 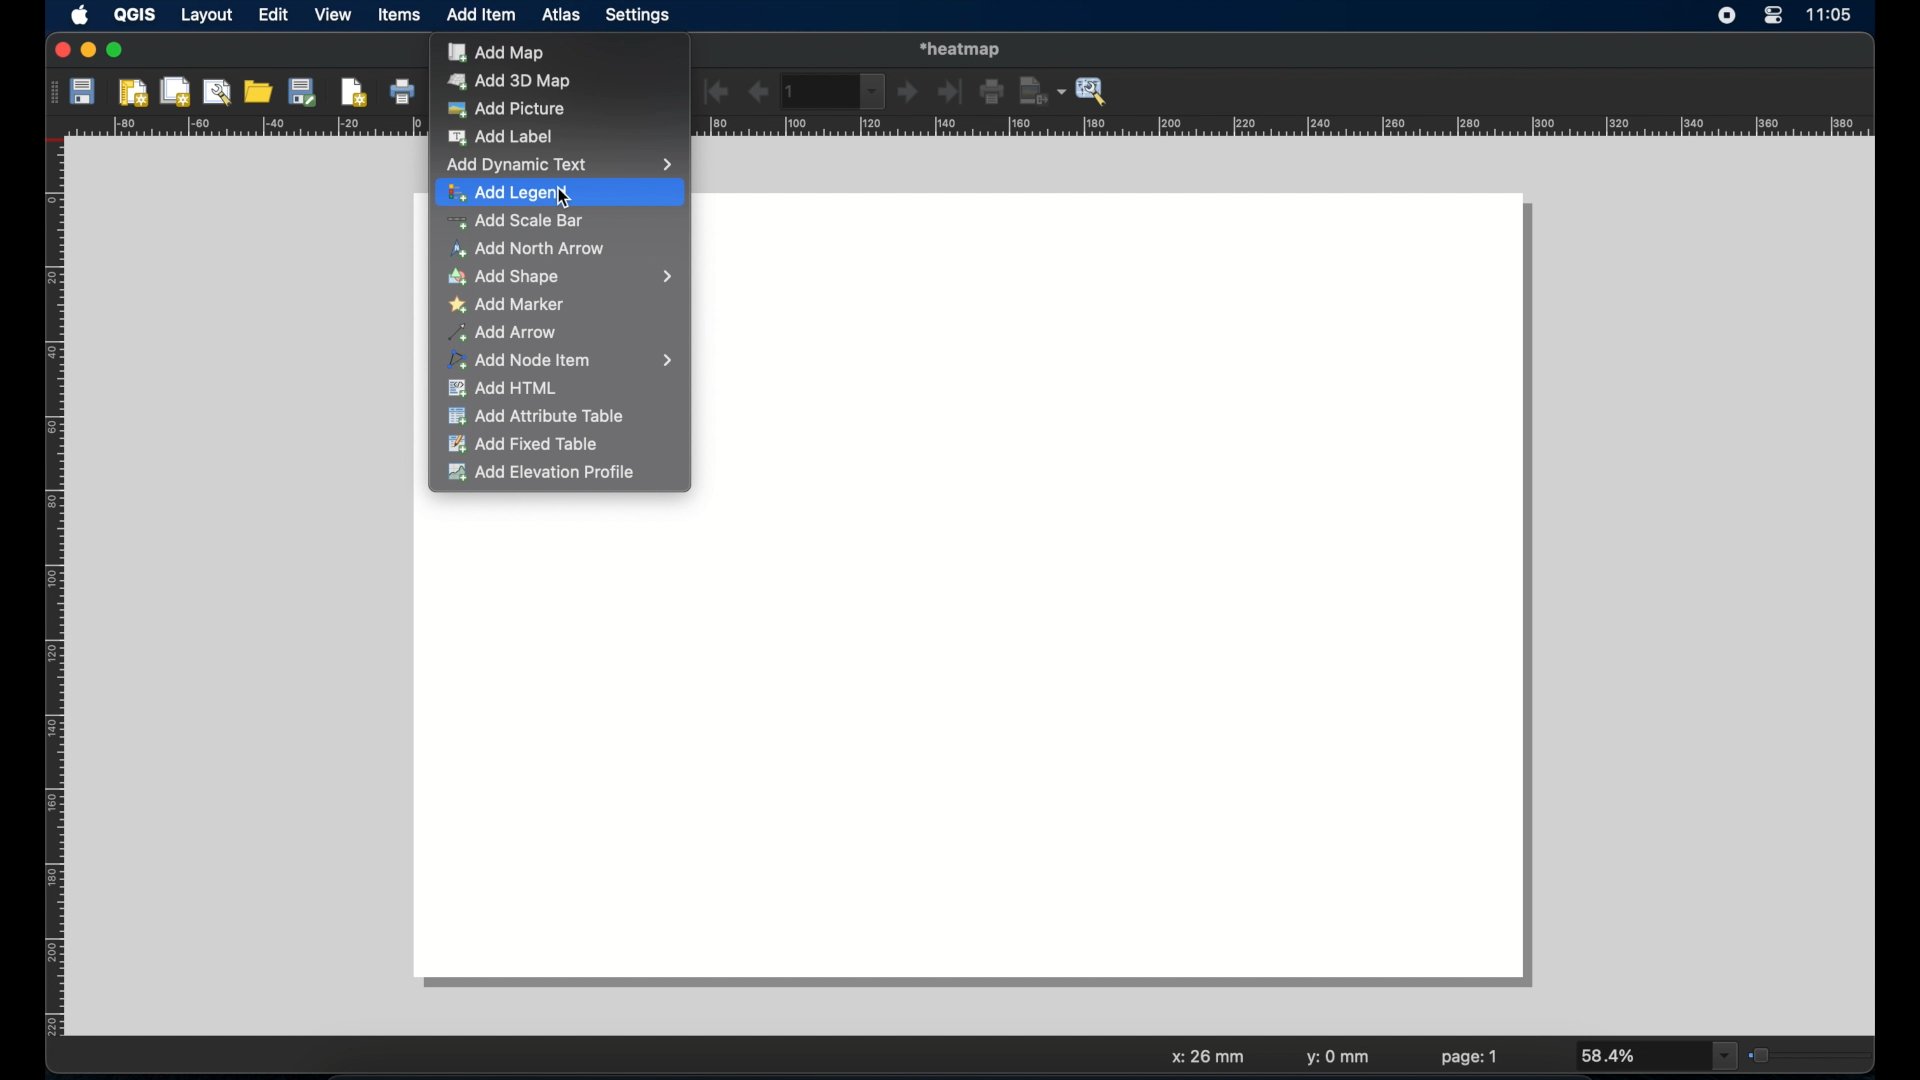 I want to click on apple icon, so click(x=78, y=15).